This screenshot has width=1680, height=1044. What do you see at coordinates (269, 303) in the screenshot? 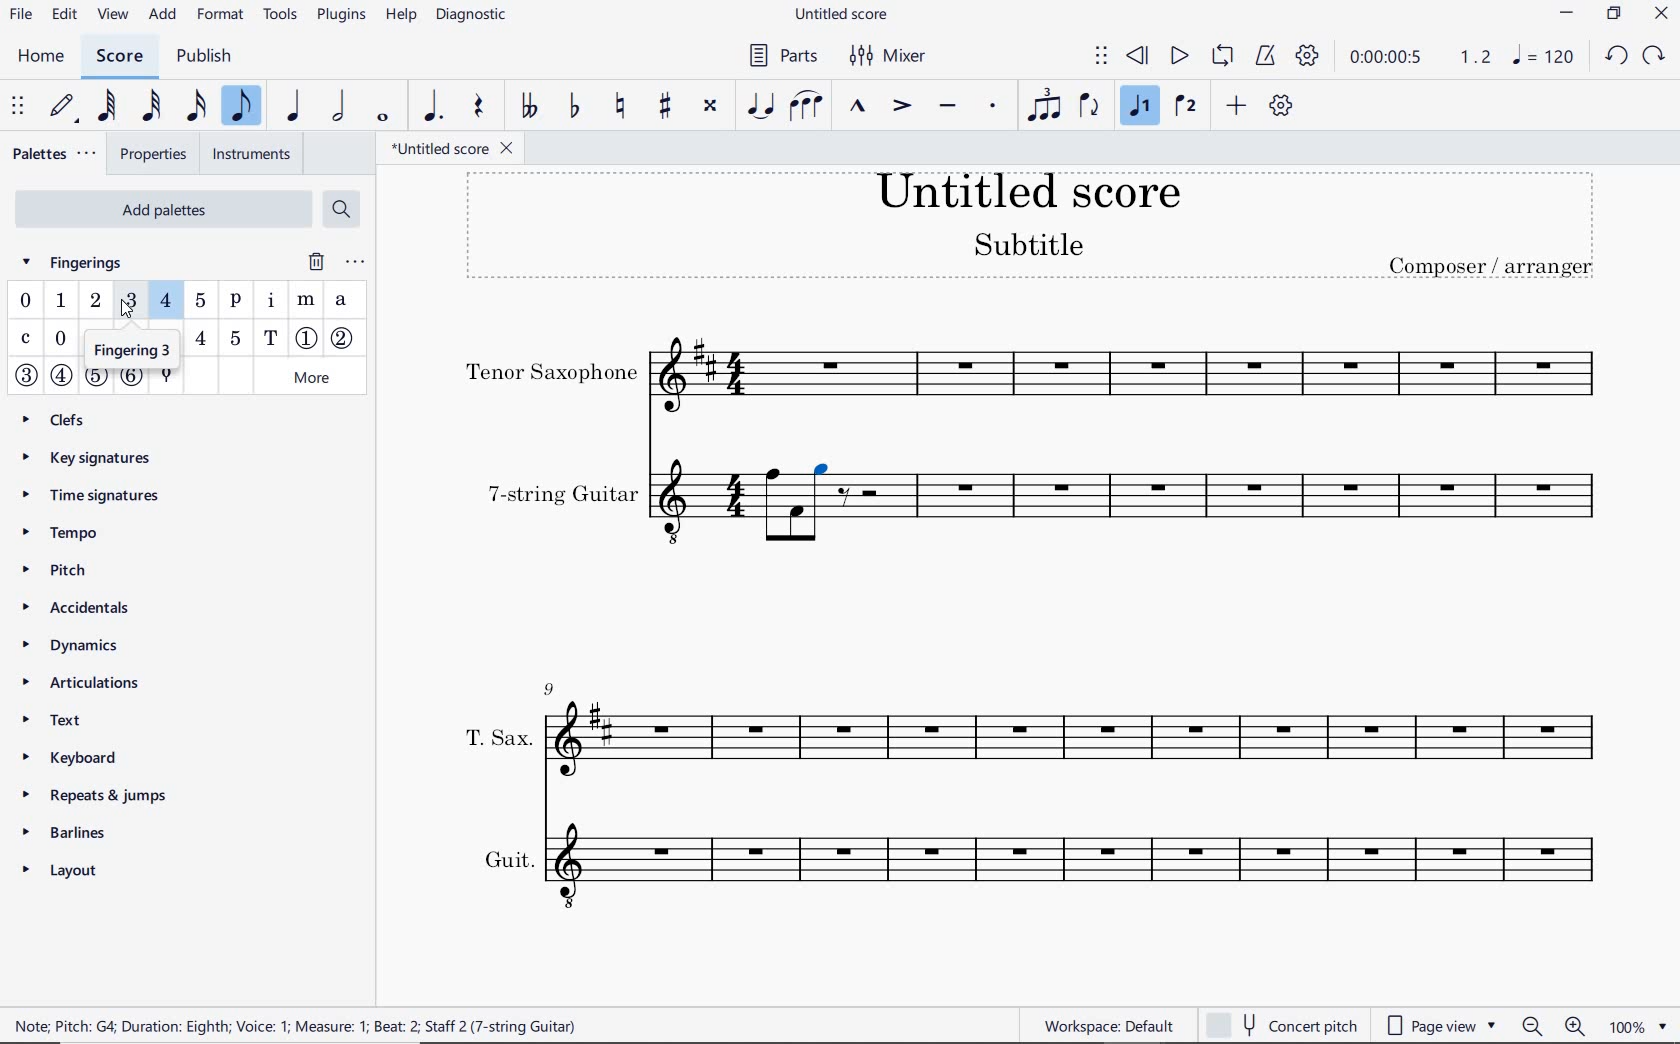
I see `rh guitar fingering i` at bounding box center [269, 303].